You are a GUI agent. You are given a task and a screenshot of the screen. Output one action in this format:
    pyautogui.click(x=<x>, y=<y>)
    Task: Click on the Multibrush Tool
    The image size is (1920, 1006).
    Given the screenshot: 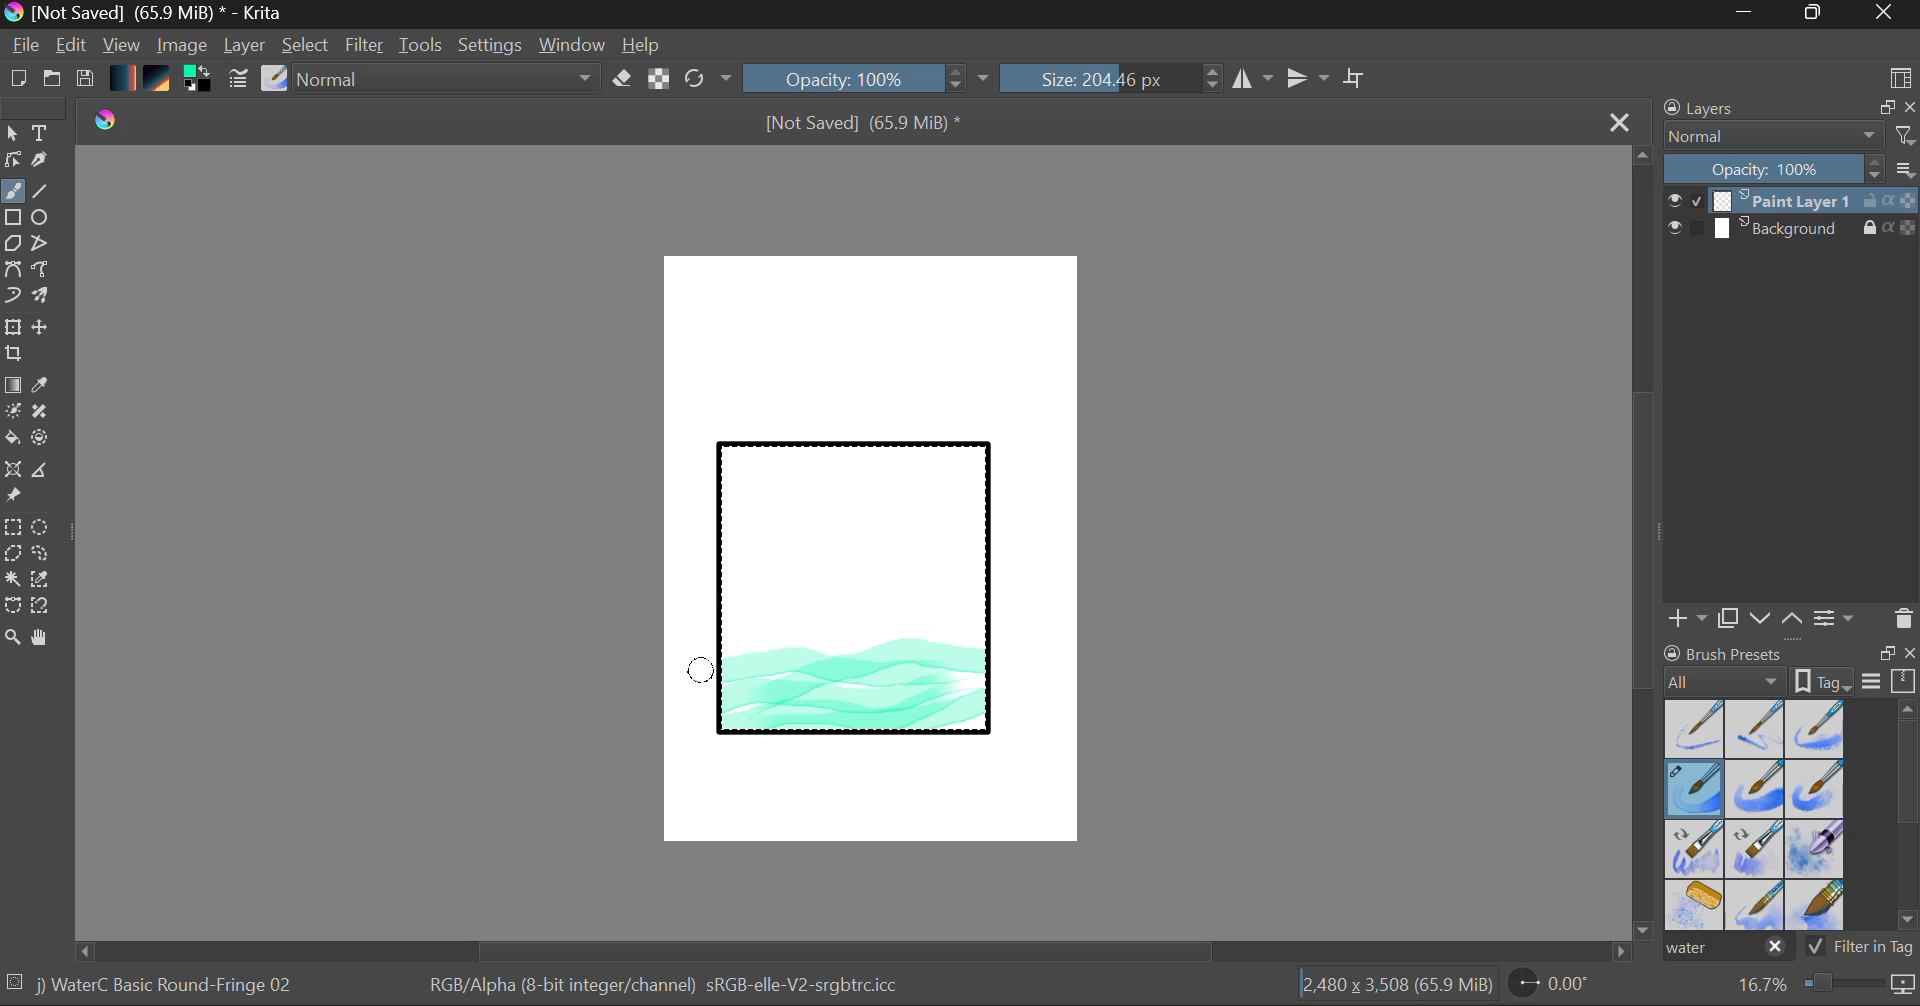 What is the action you would take?
    pyautogui.click(x=42, y=298)
    